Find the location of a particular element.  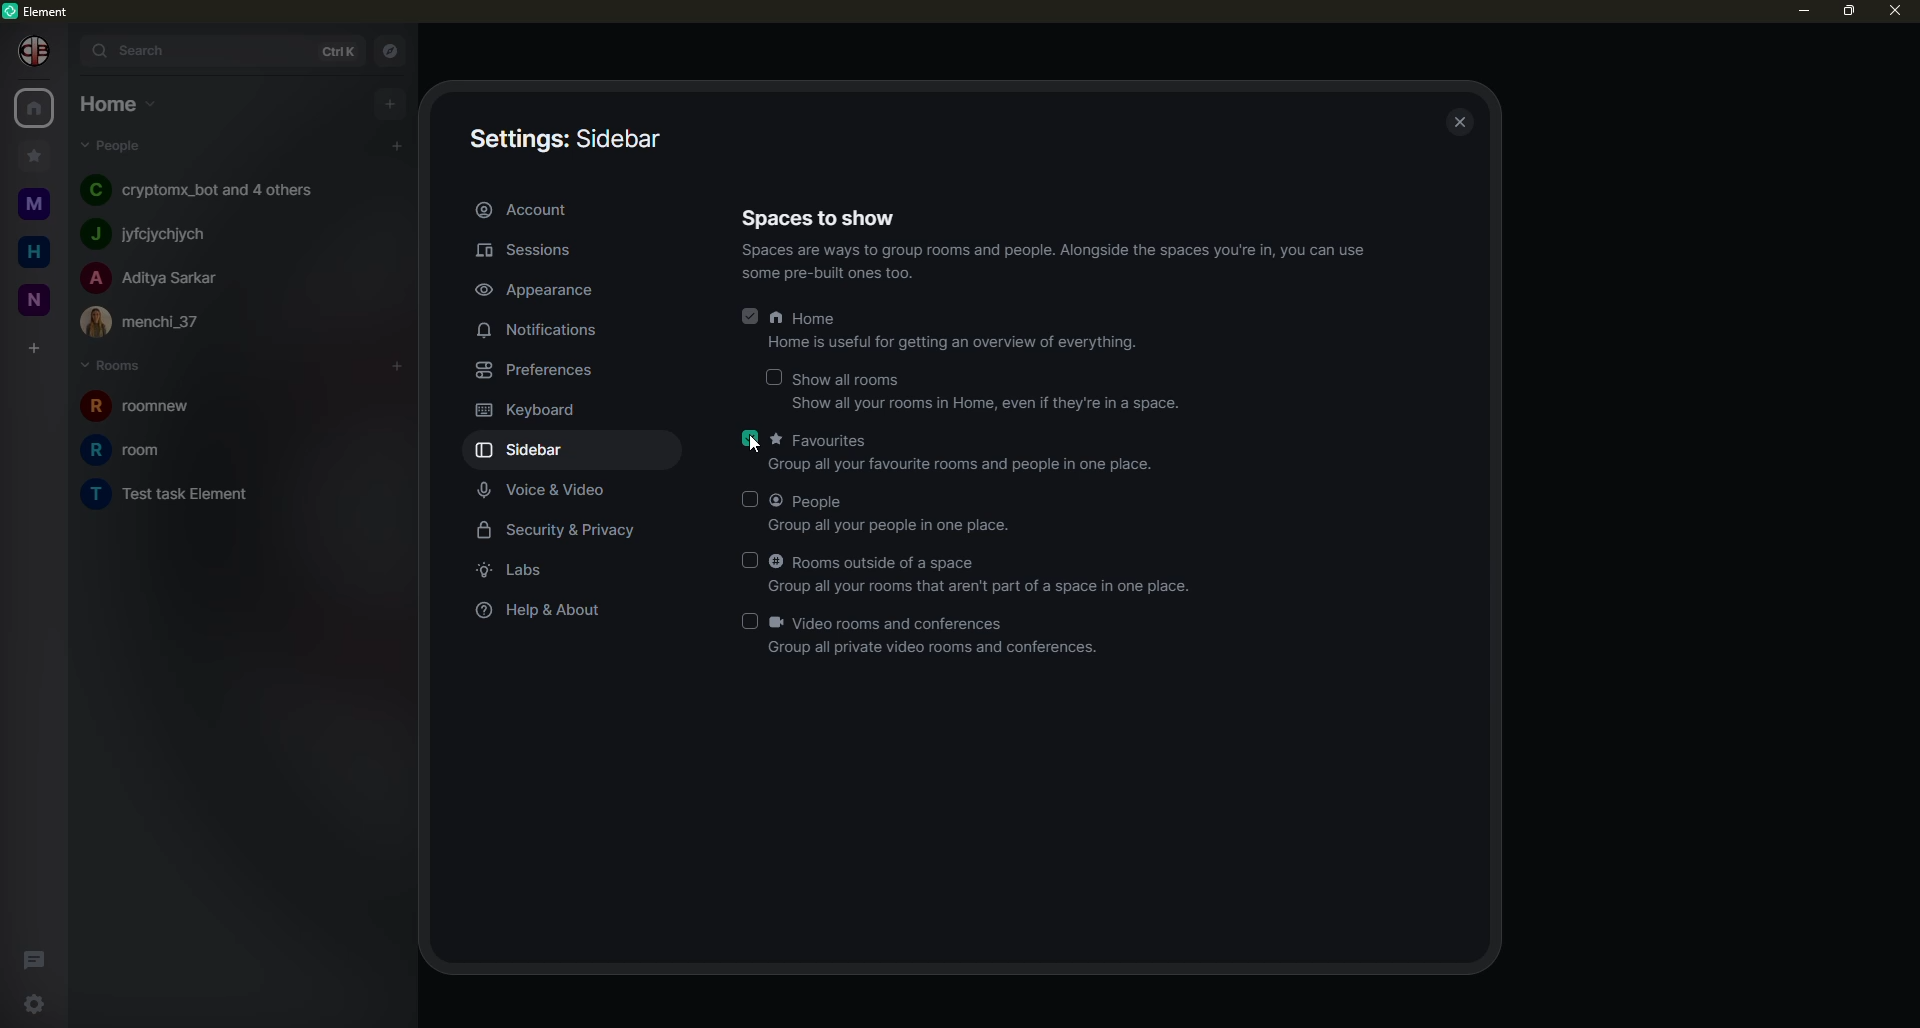

search is located at coordinates (140, 49).